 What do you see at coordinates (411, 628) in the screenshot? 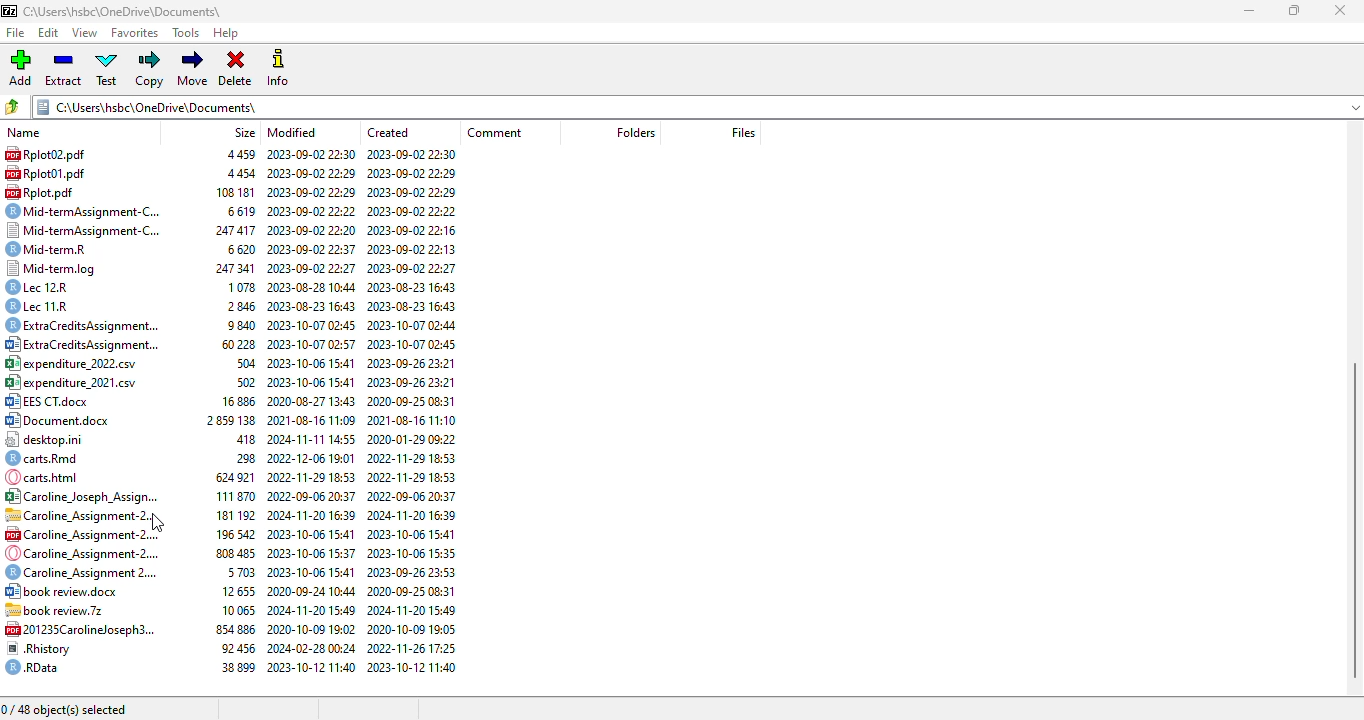
I see `2020-10-09 05` at bounding box center [411, 628].